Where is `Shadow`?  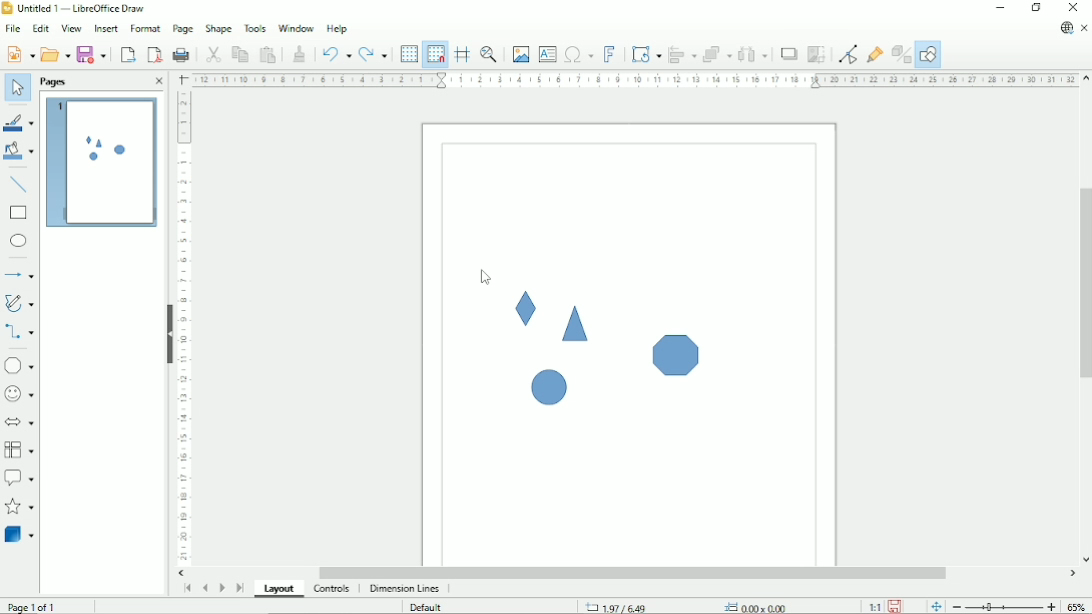 Shadow is located at coordinates (786, 53).